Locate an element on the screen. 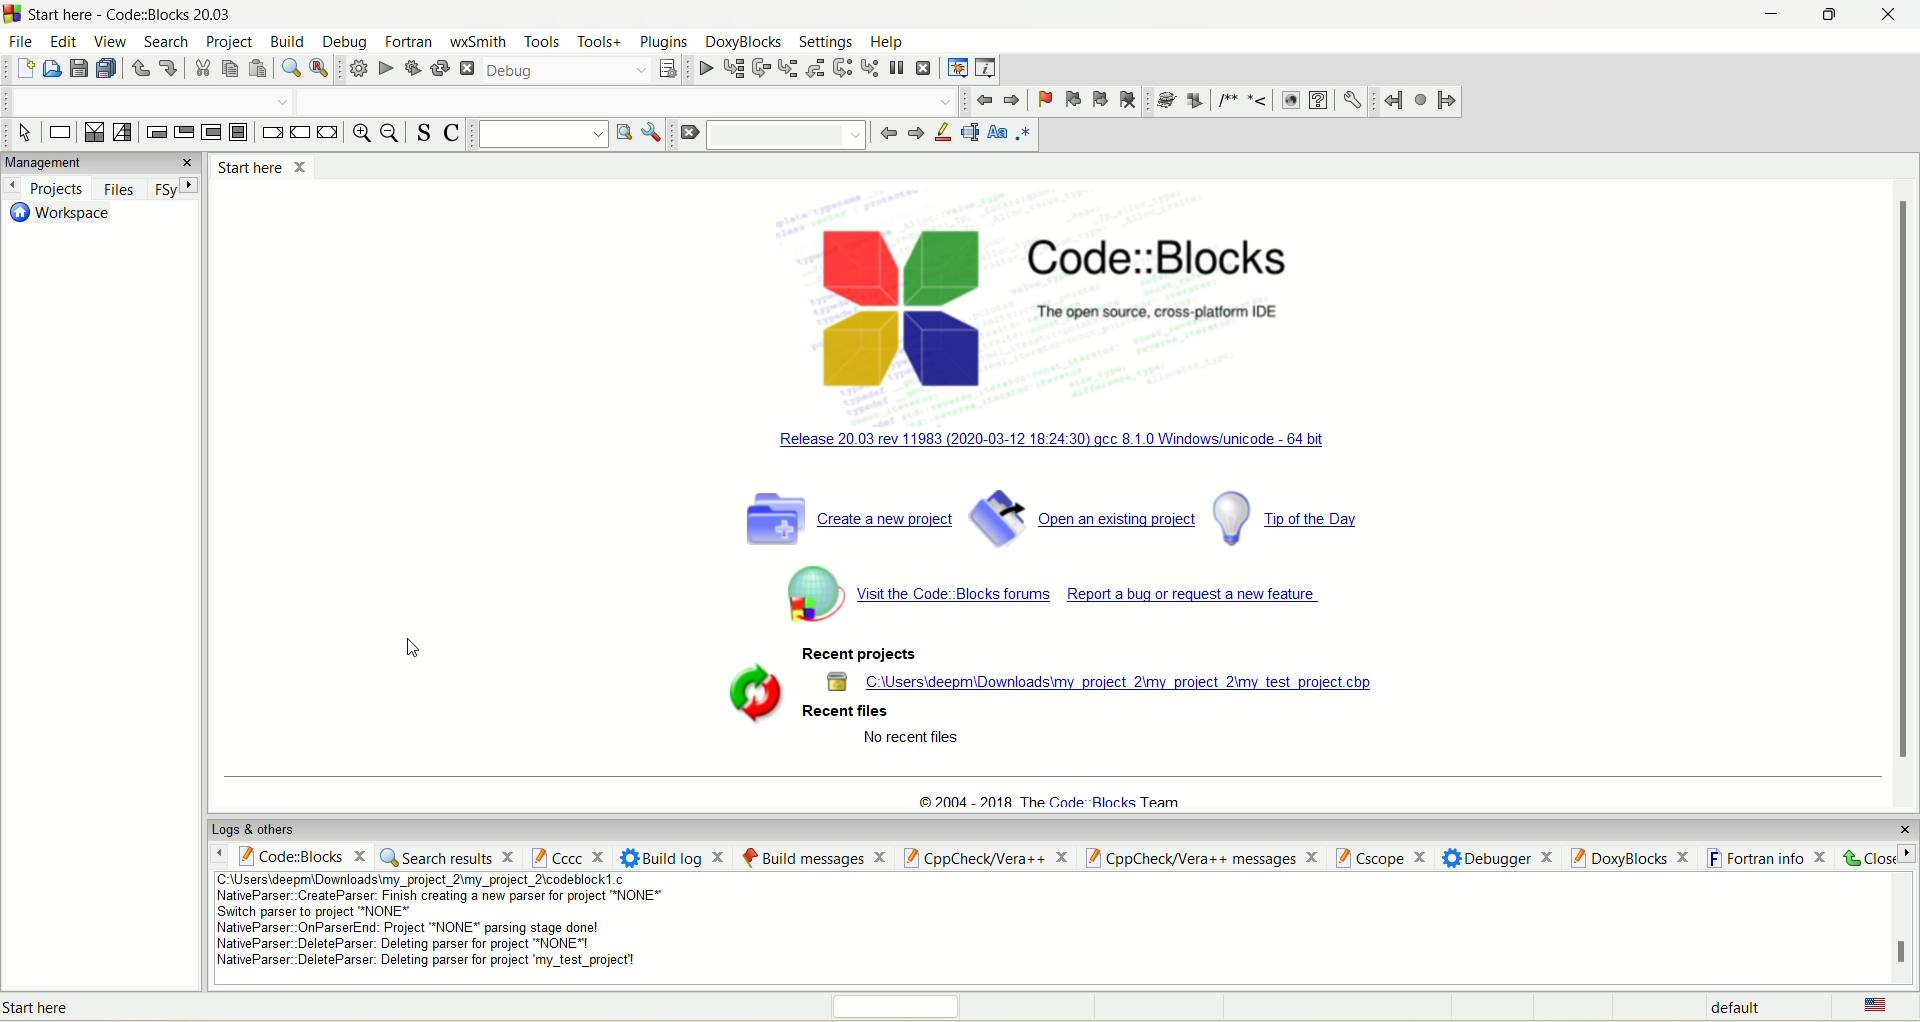 This screenshot has width=1920, height=1022. jump forward is located at coordinates (1010, 99).